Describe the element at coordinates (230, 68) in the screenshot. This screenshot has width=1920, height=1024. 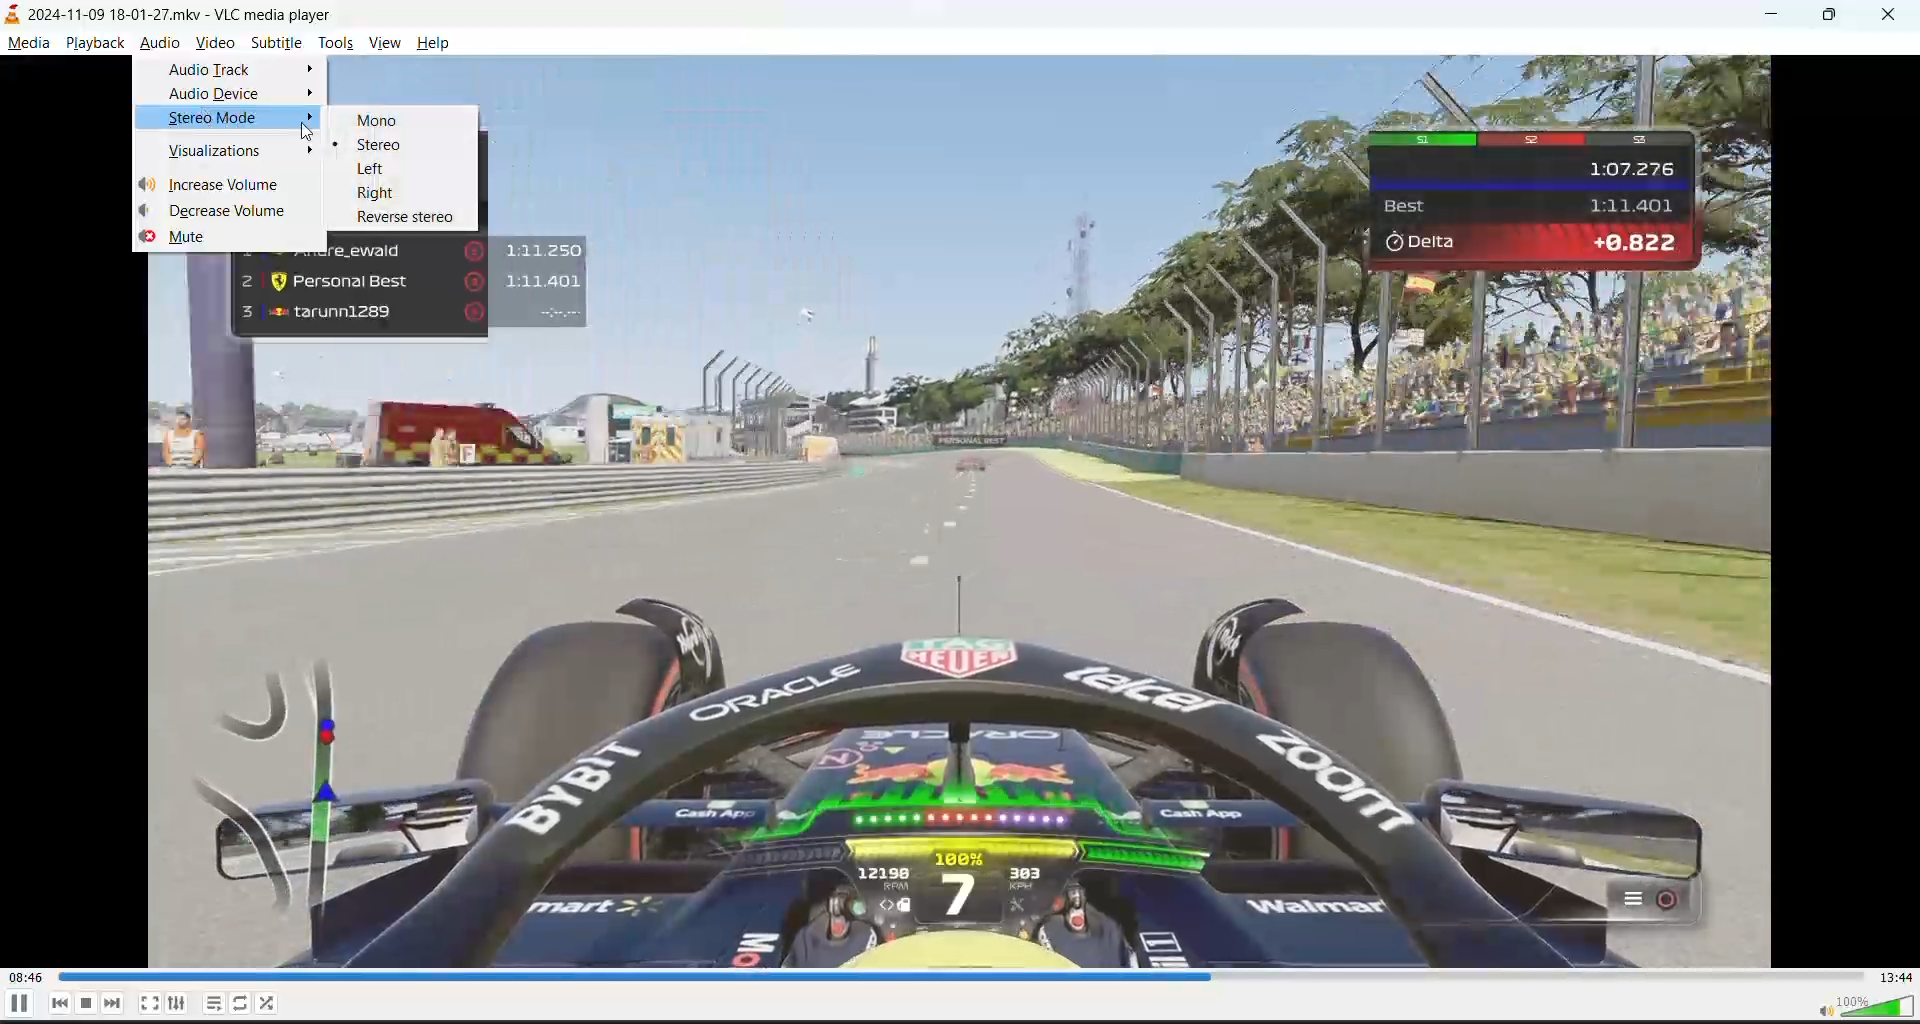
I see `Audio track` at that location.